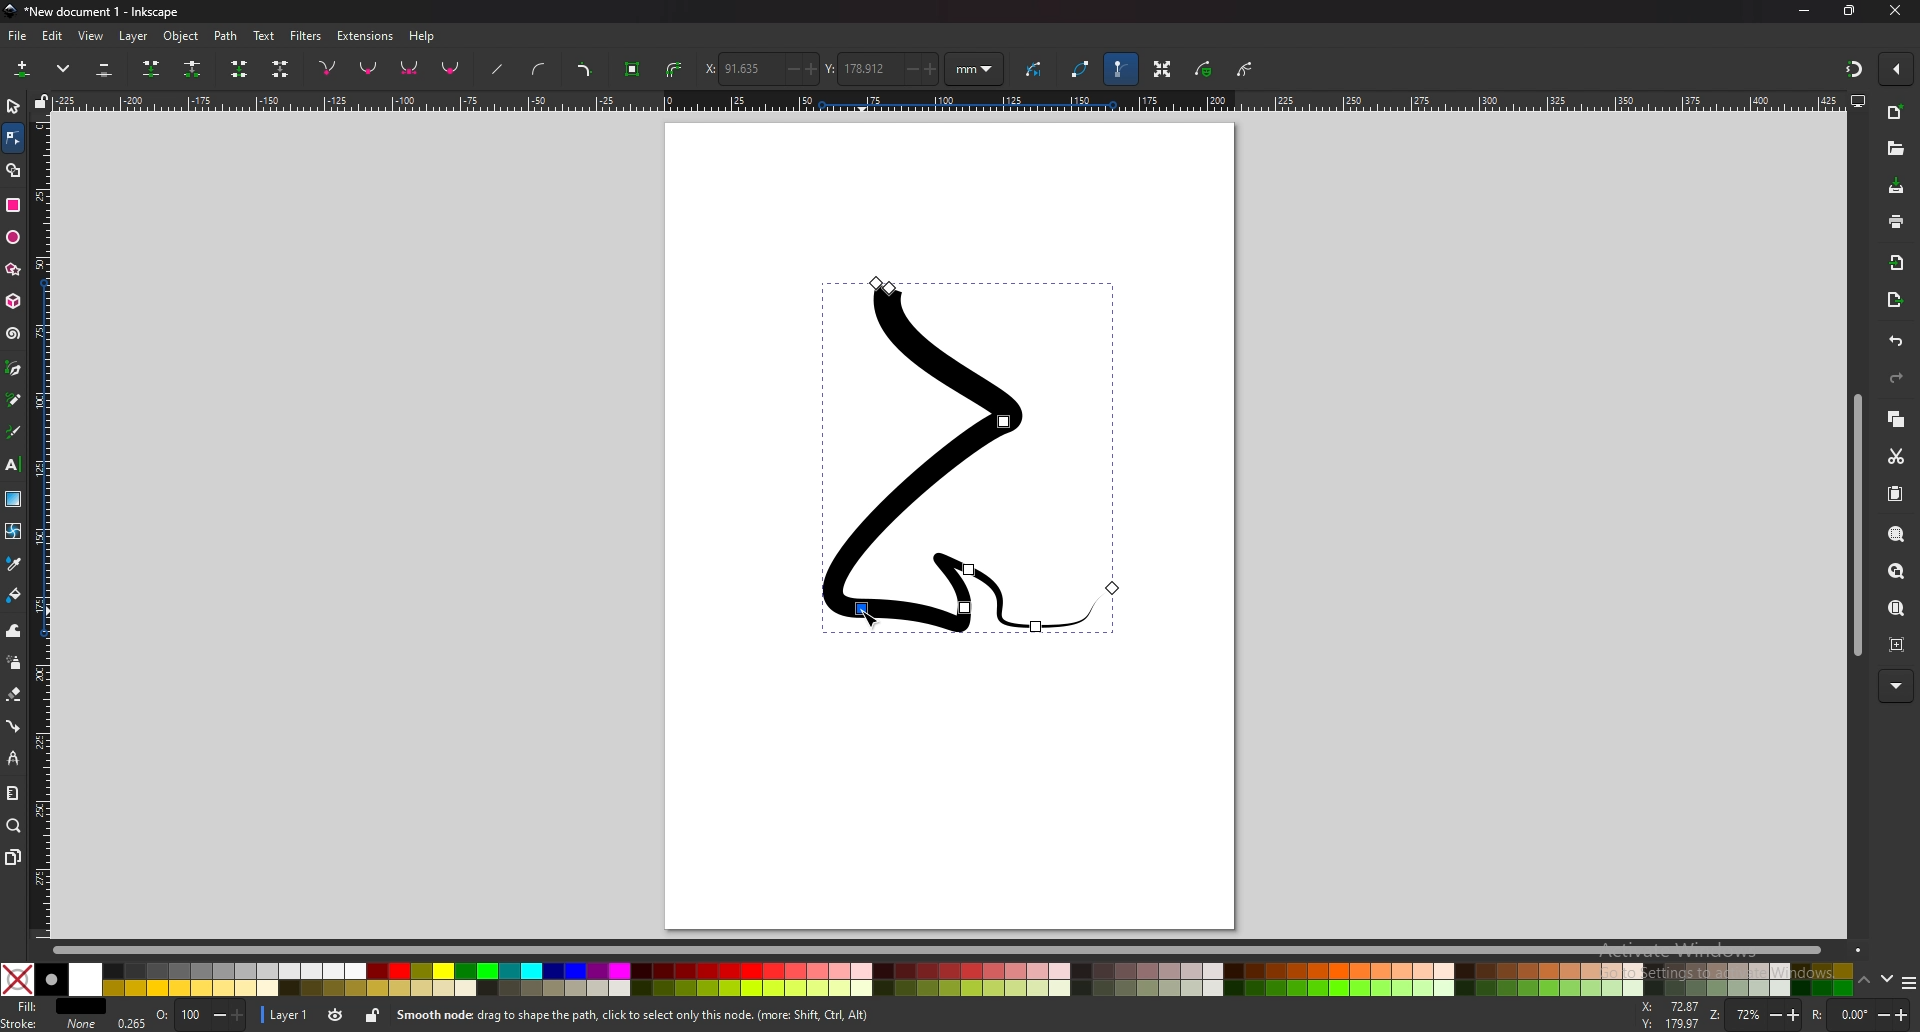 This screenshot has height=1032, width=1920. What do you see at coordinates (1897, 342) in the screenshot?
I see `undo` at bounding box center [1897, 342].